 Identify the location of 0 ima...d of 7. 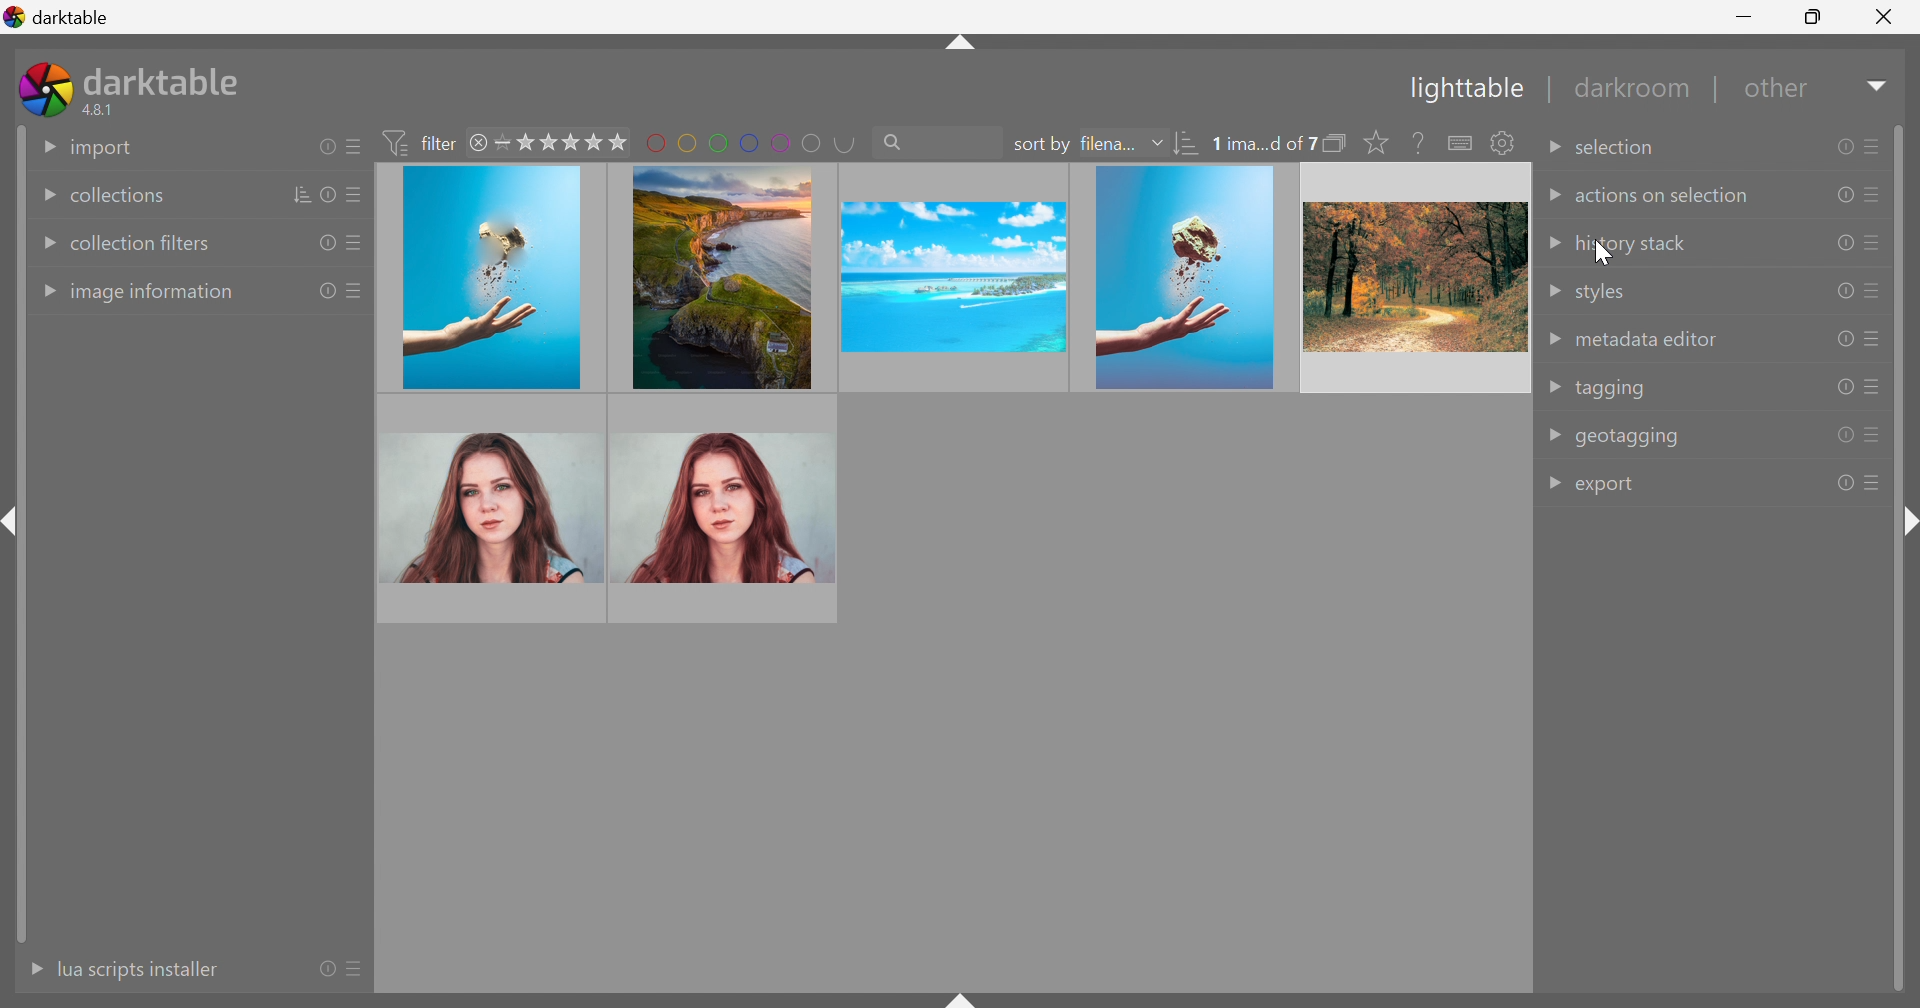
(1263, 144).